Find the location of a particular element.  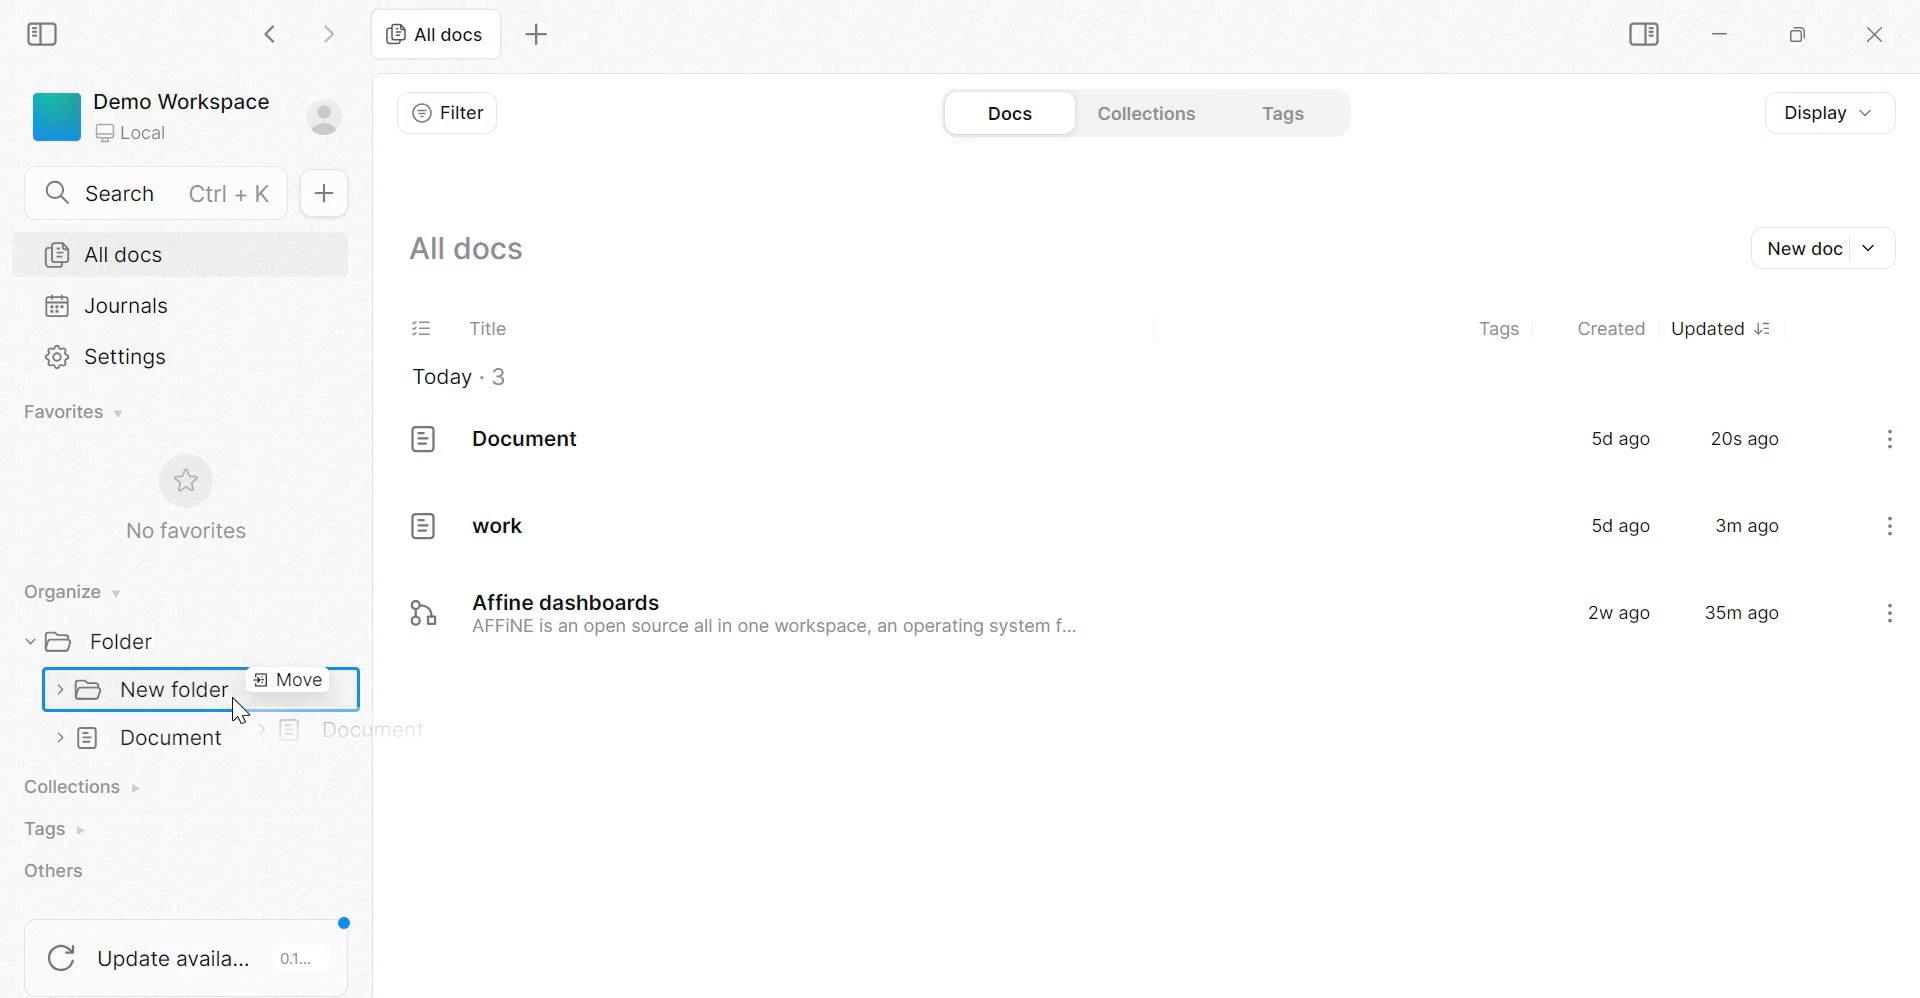

Display is located at coordinates (1819, 111).